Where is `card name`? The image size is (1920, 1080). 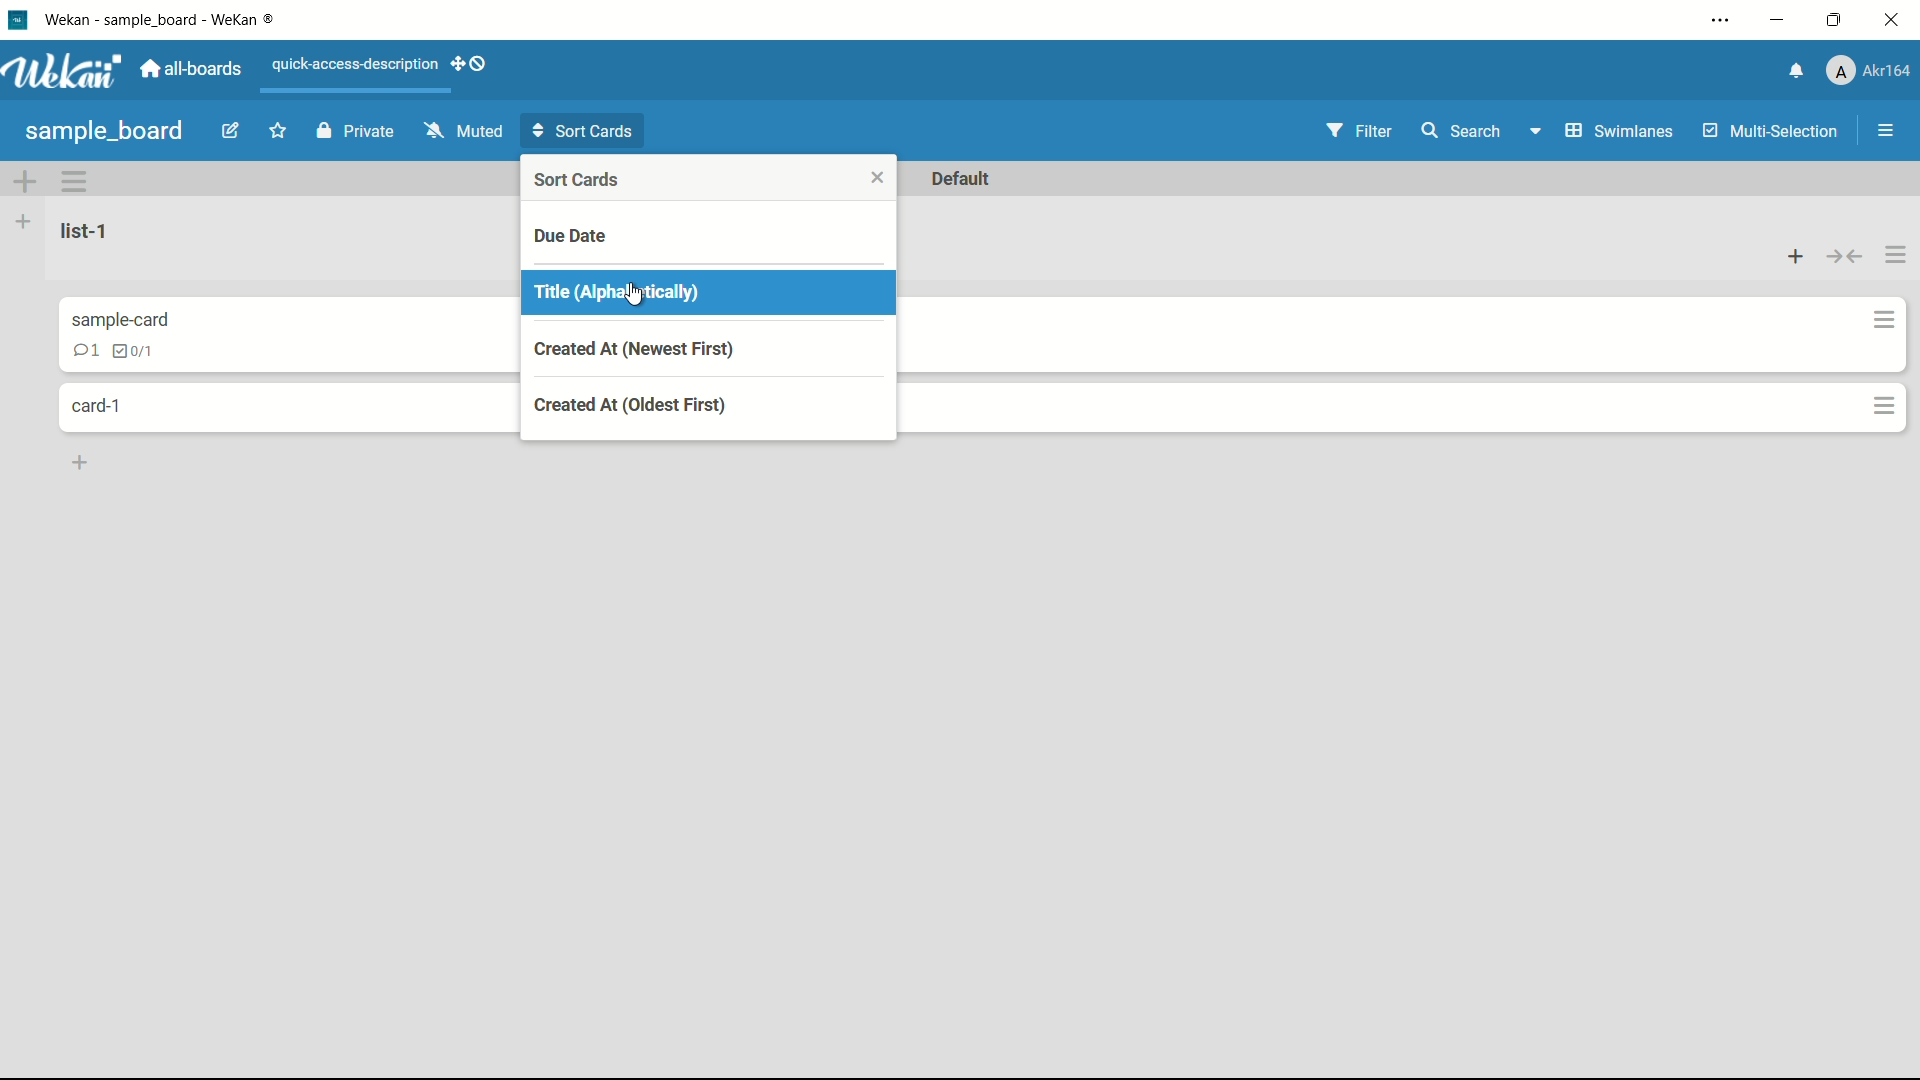
card name is located at coordinates (104, 406).